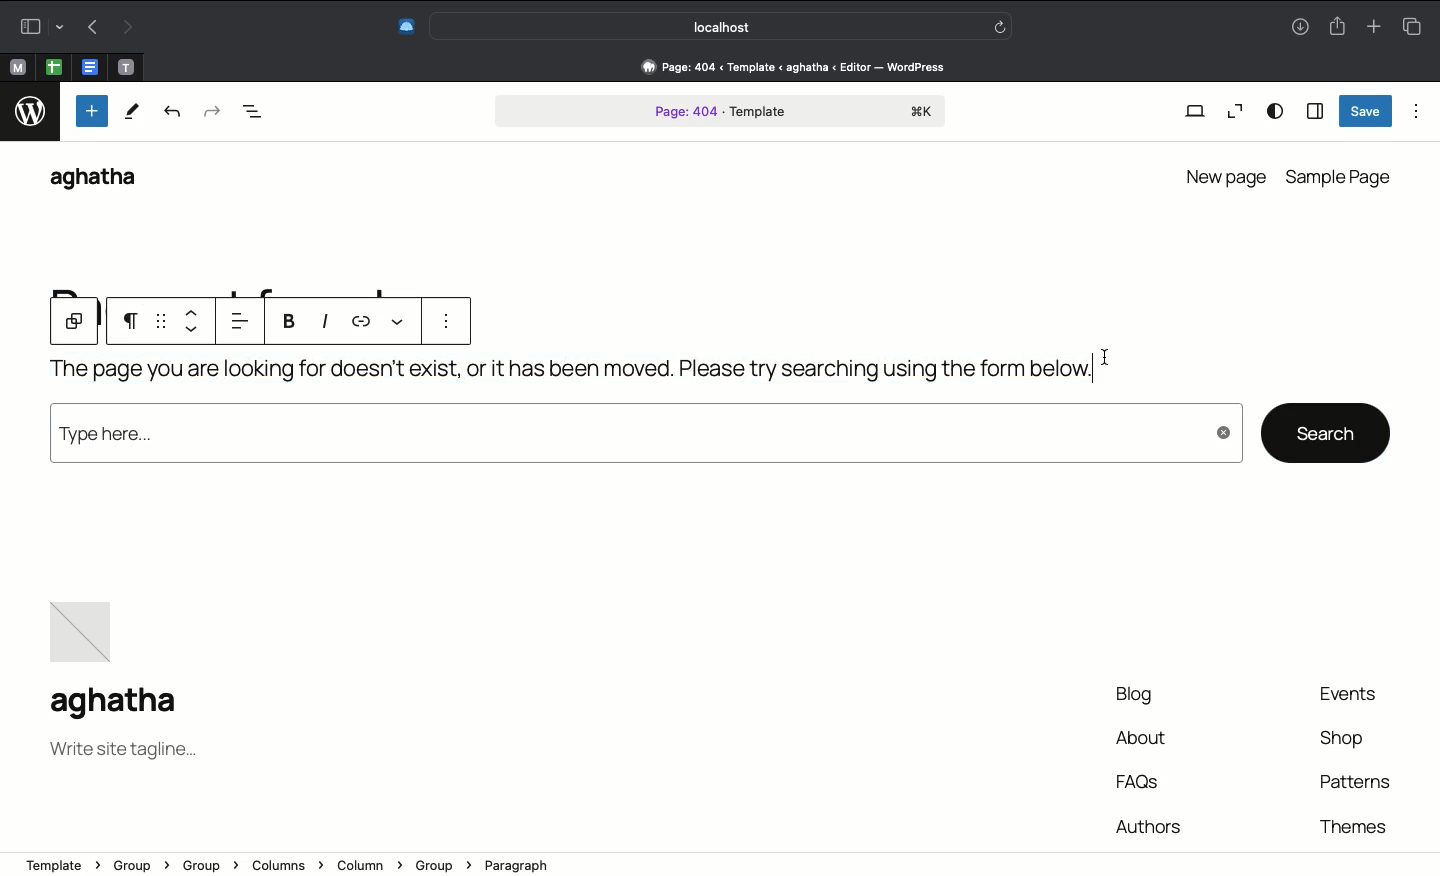 The width and height of the screenshot is (1440, 876). Describe the element at coordinates (1353, 782) in the screenshot. I see `Patterns` at that location.